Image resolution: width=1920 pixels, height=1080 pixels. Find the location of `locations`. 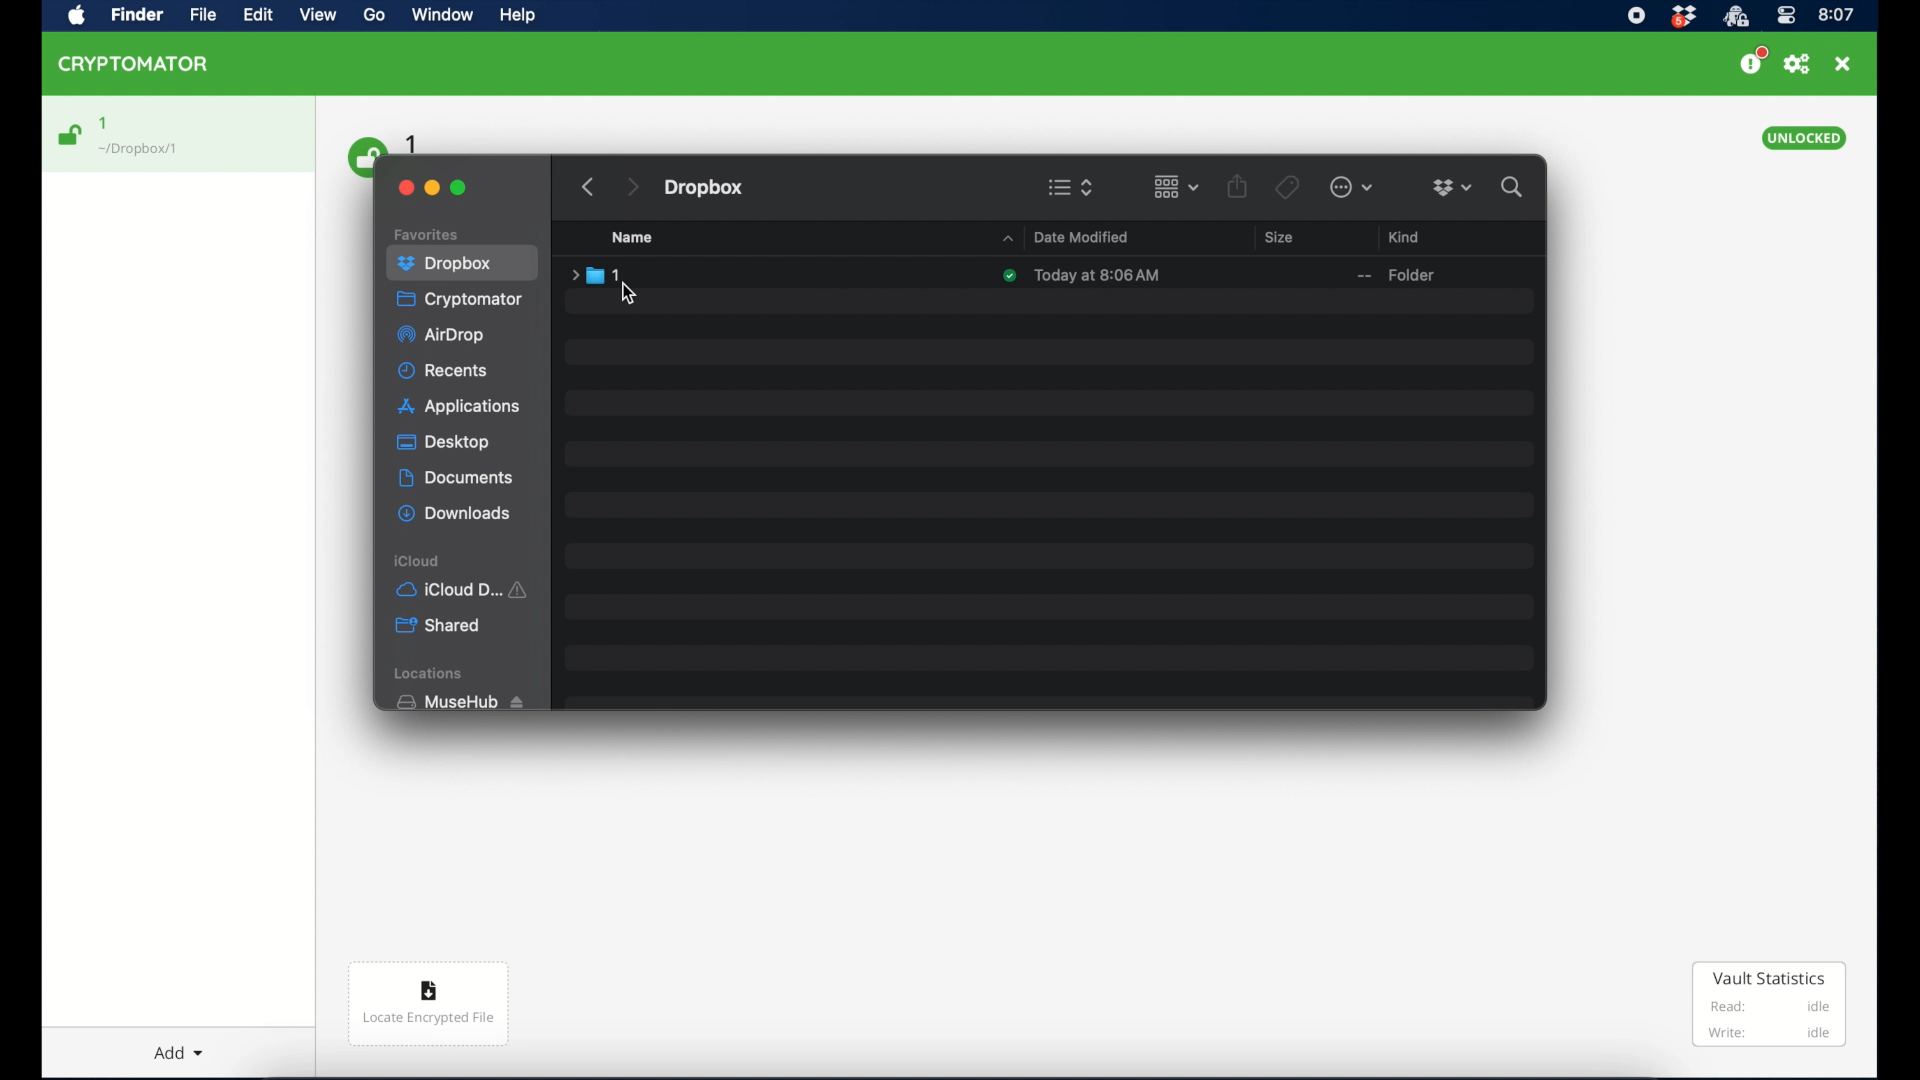

locations is located at coordinates (432, 674).